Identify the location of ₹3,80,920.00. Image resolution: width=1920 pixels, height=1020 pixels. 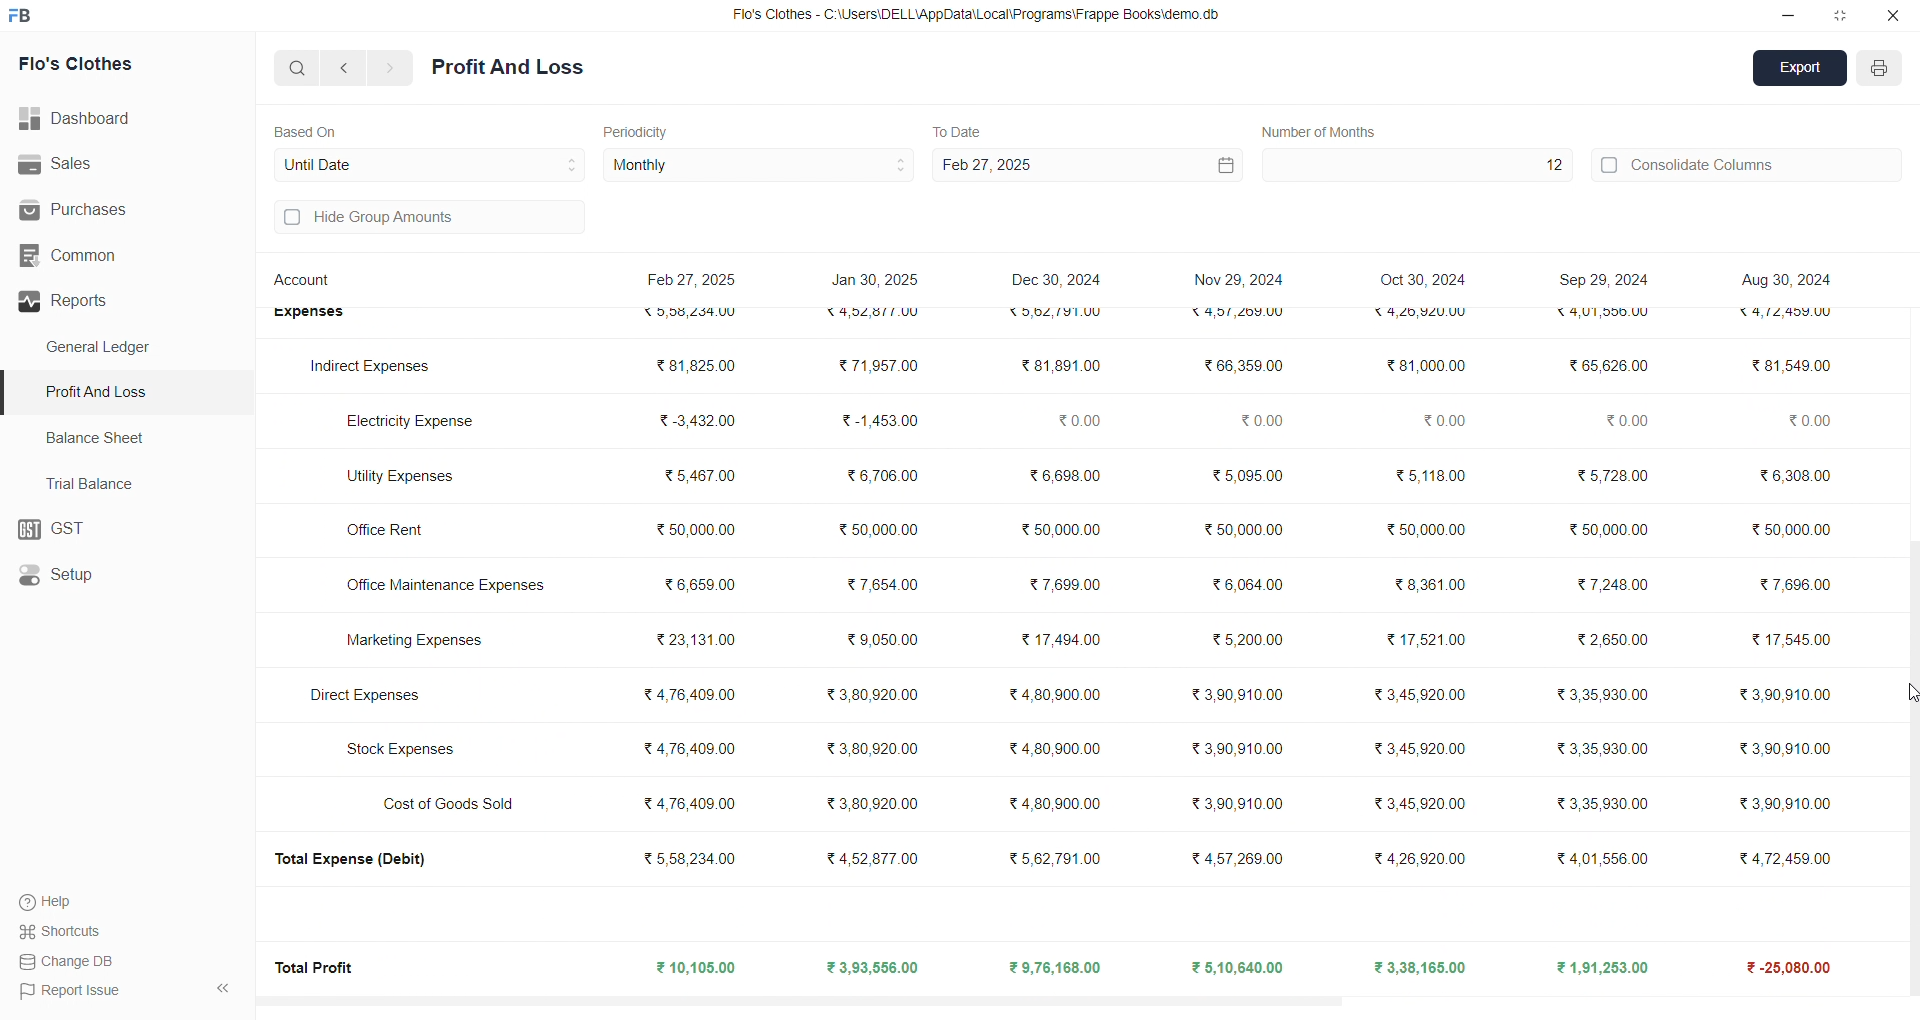
(878, 801).